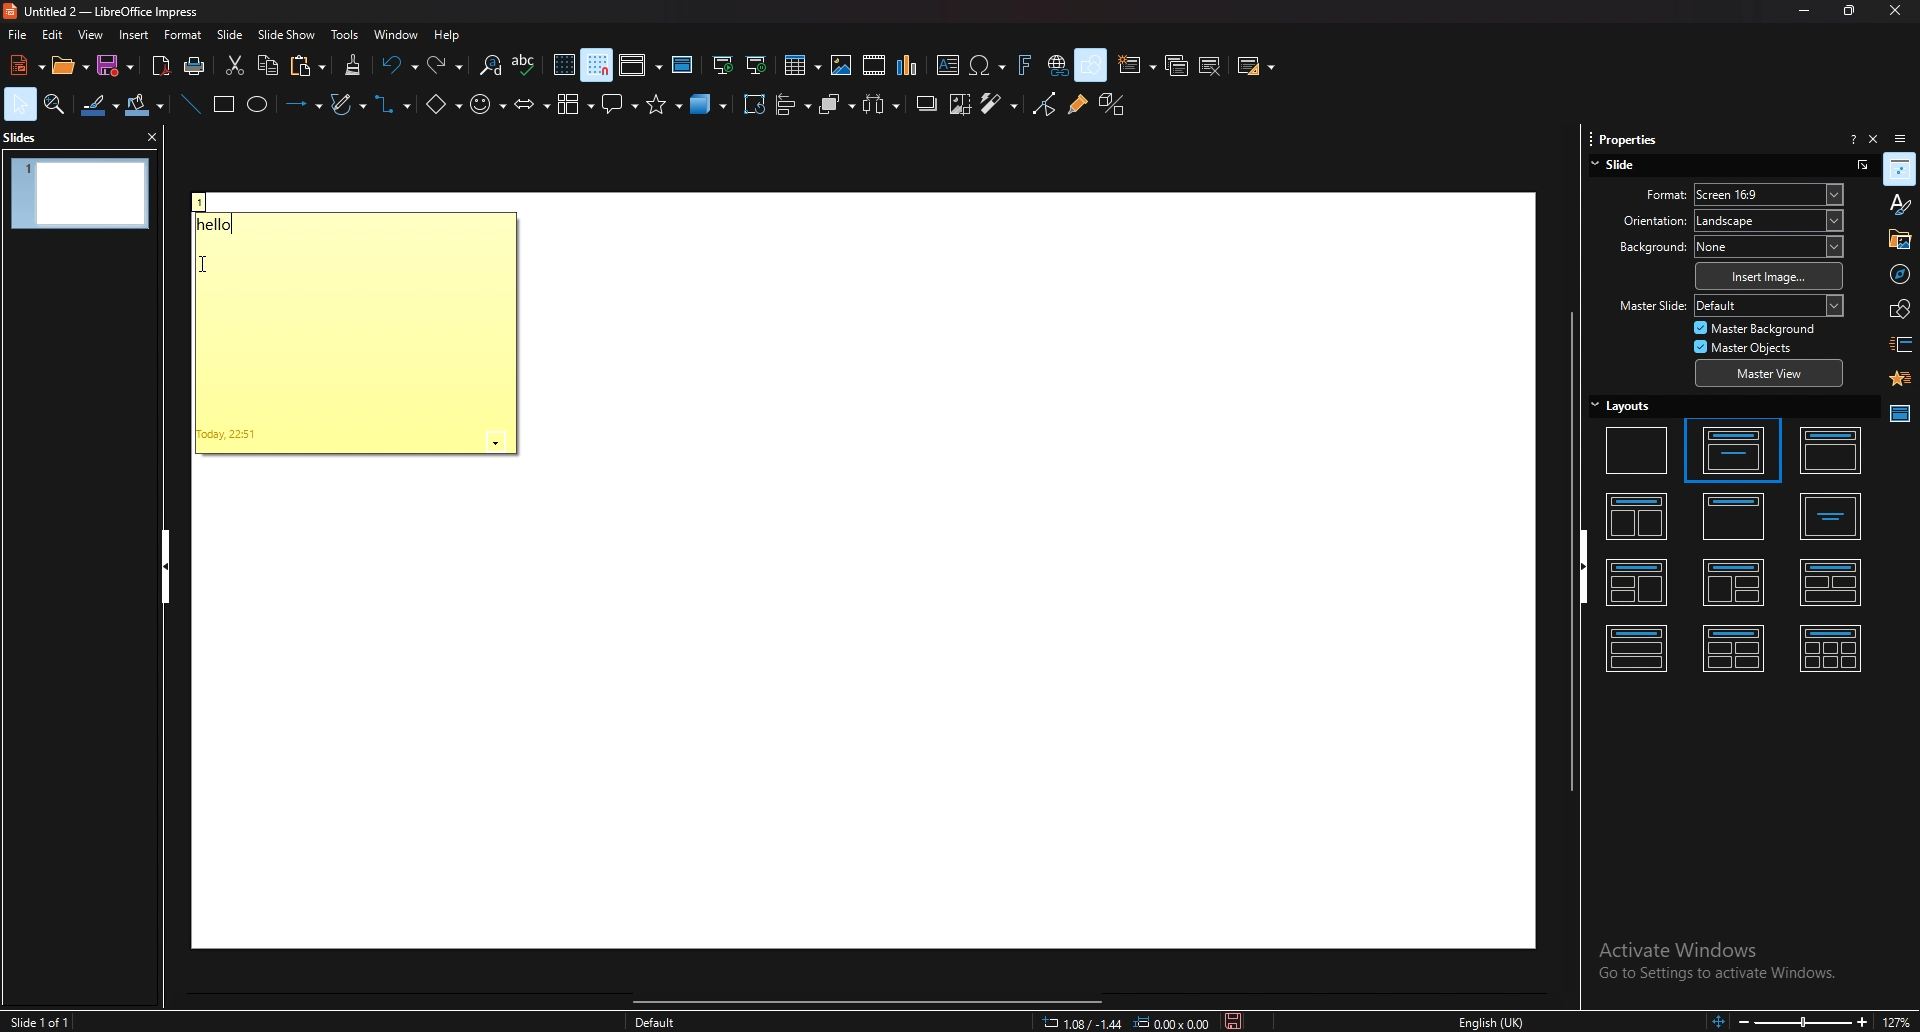  I want to click on resize, so click(1846, 11).